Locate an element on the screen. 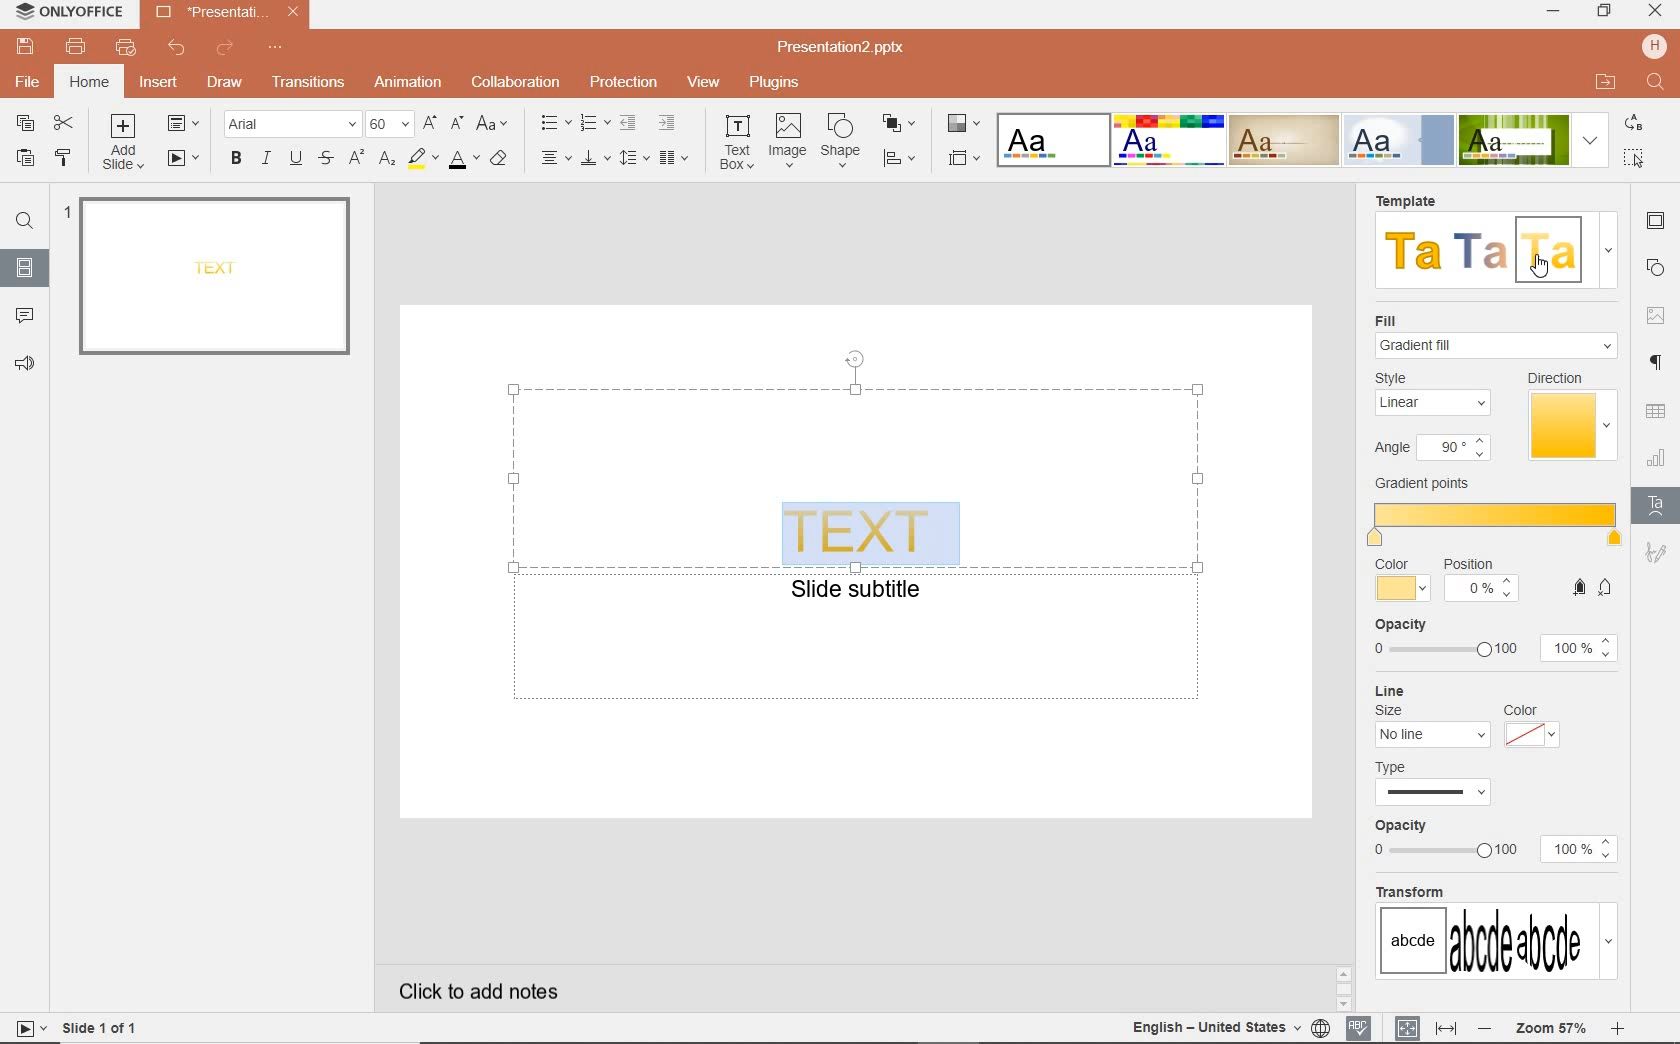 The height and width of the screenshot is (1044, 1680). DECREMENT FONT SIZE is located at coordinates (458, 125).